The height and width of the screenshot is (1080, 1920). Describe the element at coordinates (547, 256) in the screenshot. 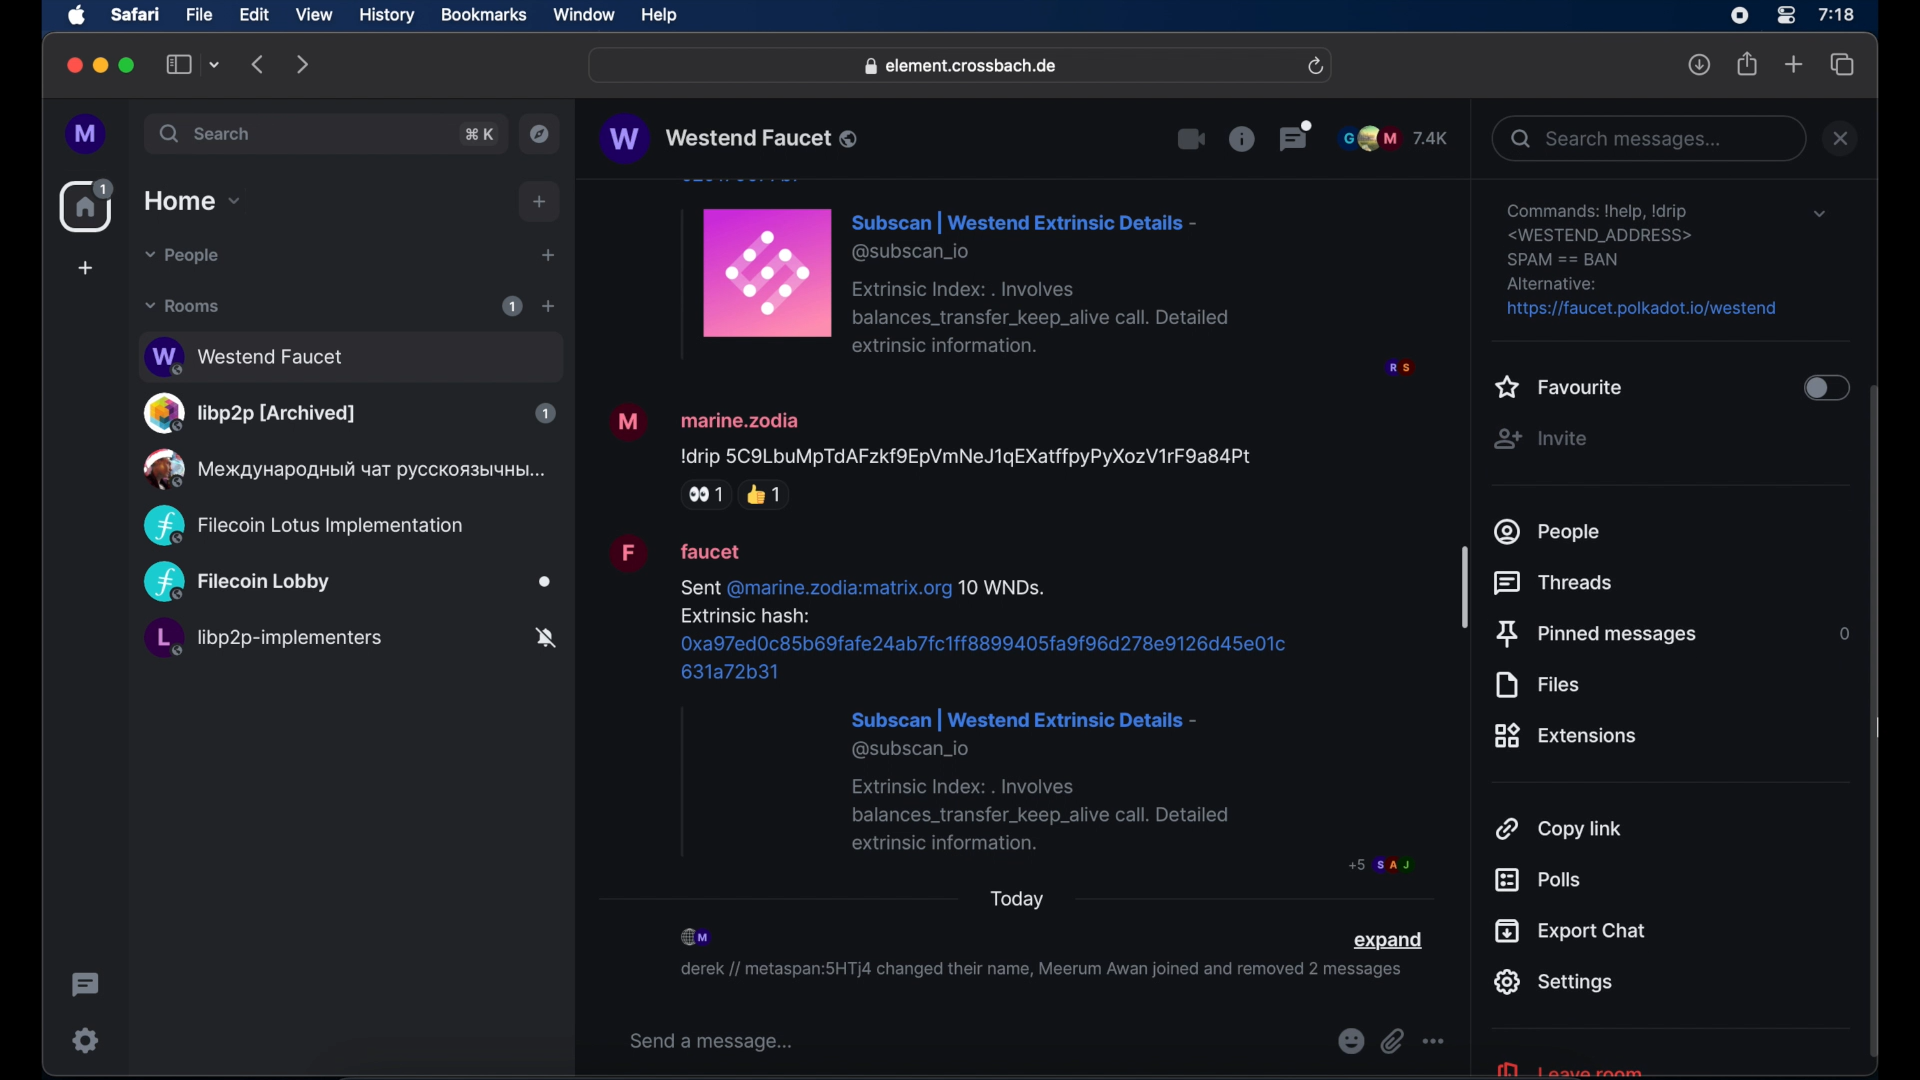

I see `start chat` at that location.